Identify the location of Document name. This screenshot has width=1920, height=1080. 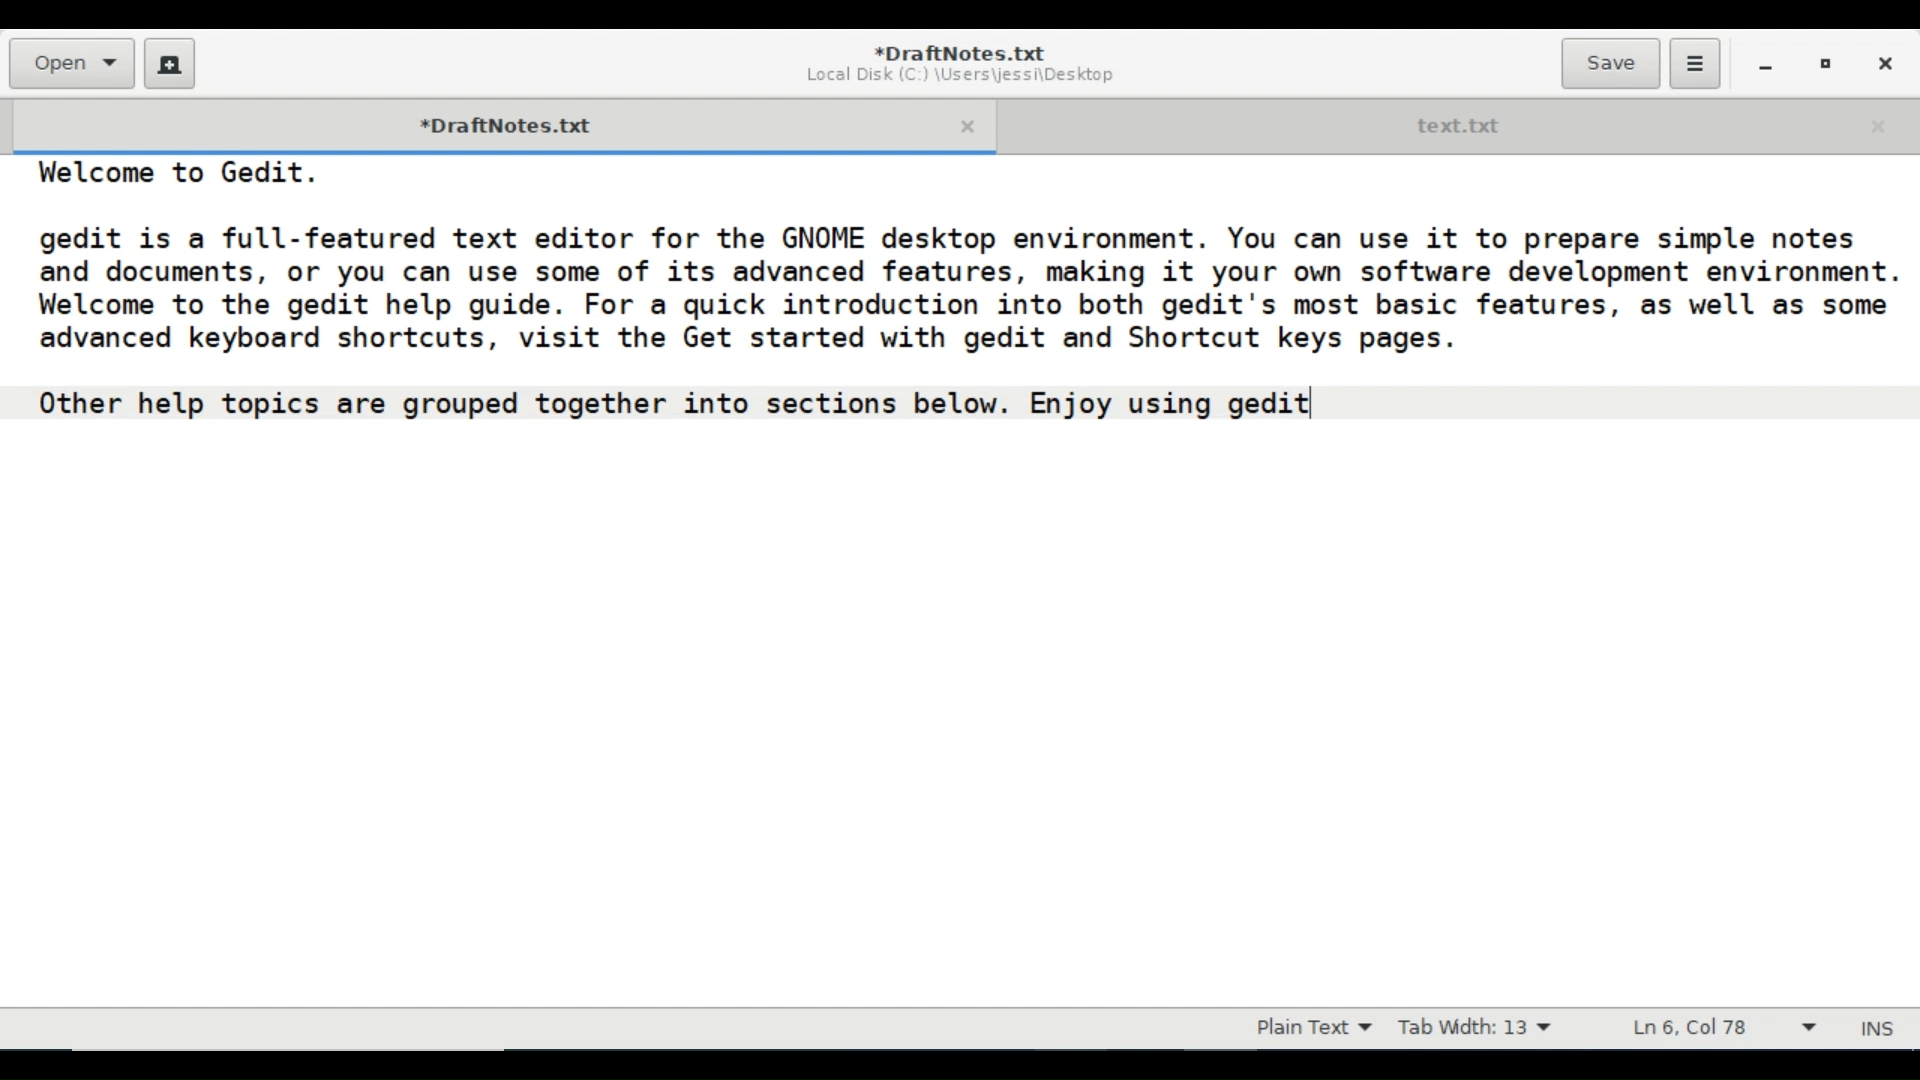
(962, 52).